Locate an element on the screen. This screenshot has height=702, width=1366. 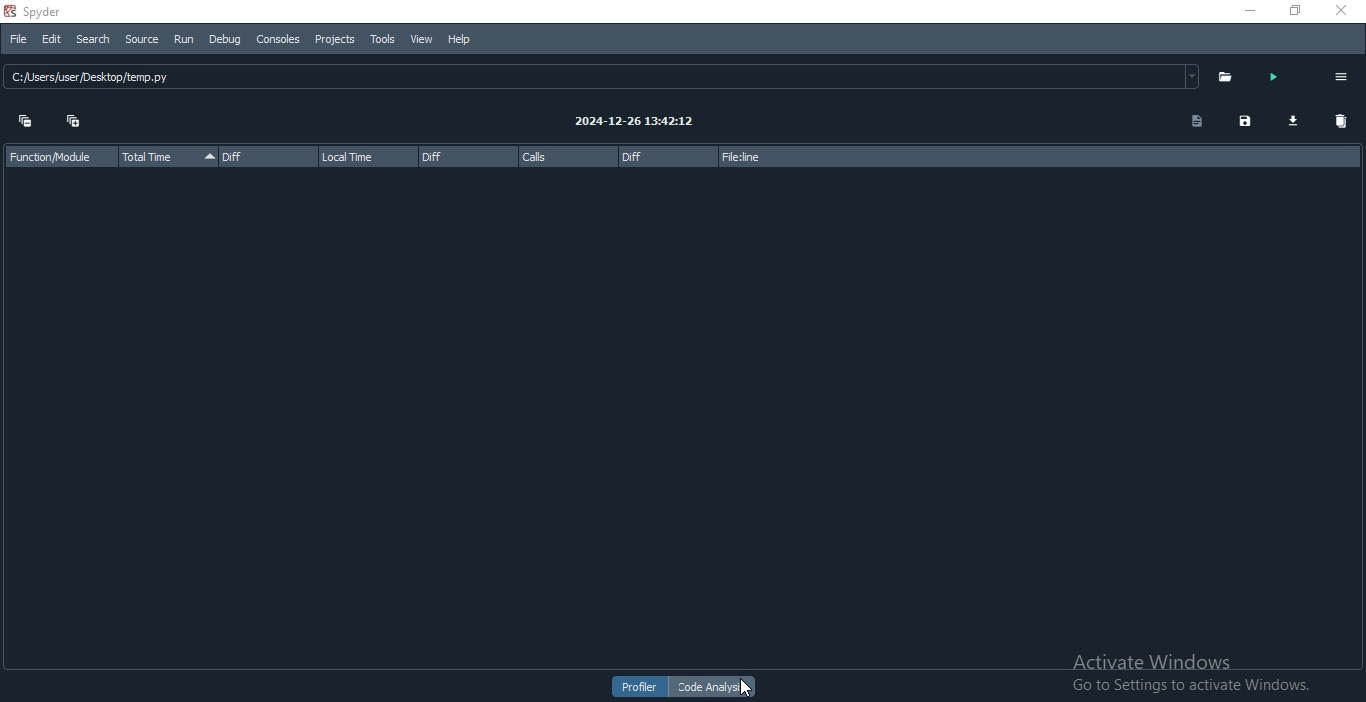
diff is located at coordinates (465, 157).